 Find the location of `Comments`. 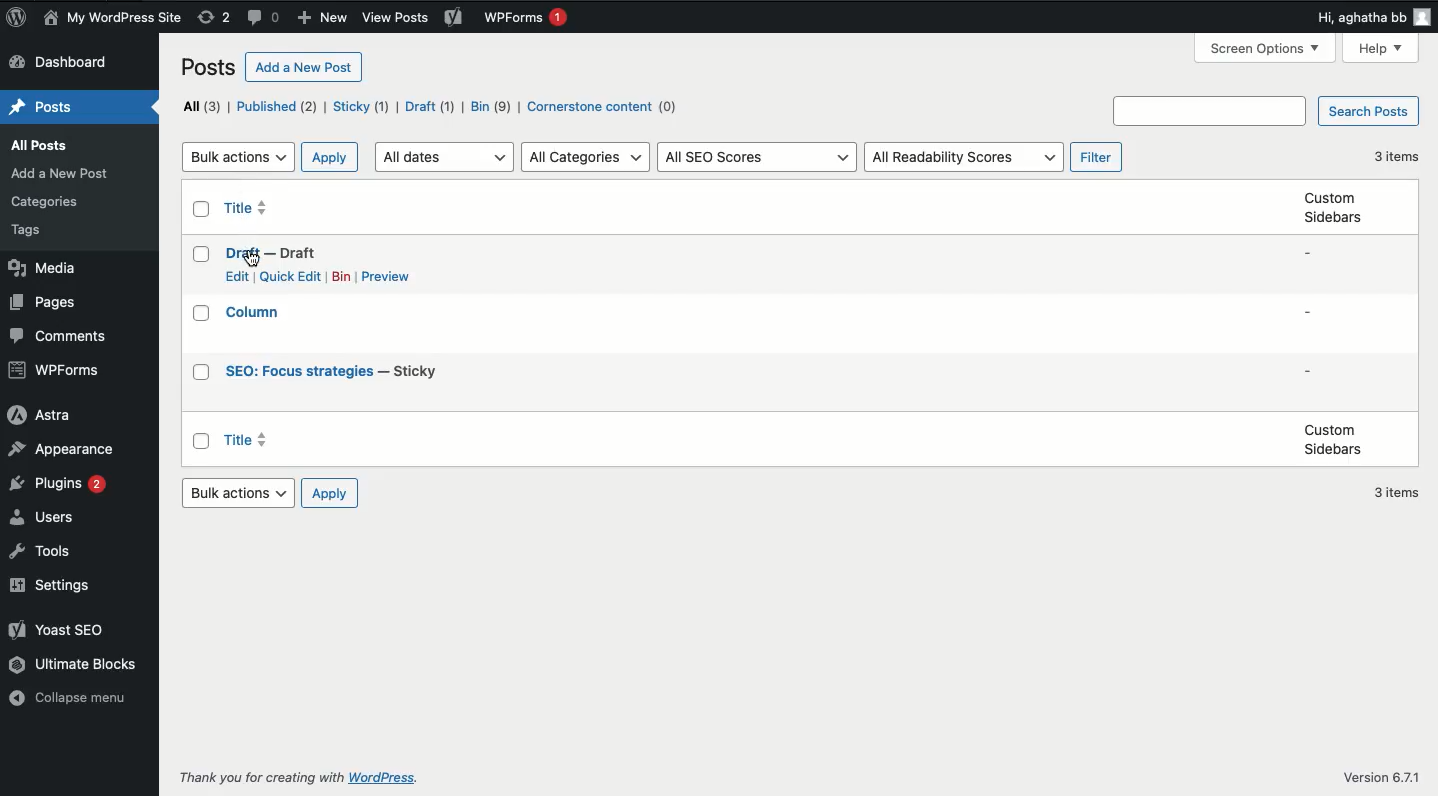

Comments is located at coordinates (261, 18).